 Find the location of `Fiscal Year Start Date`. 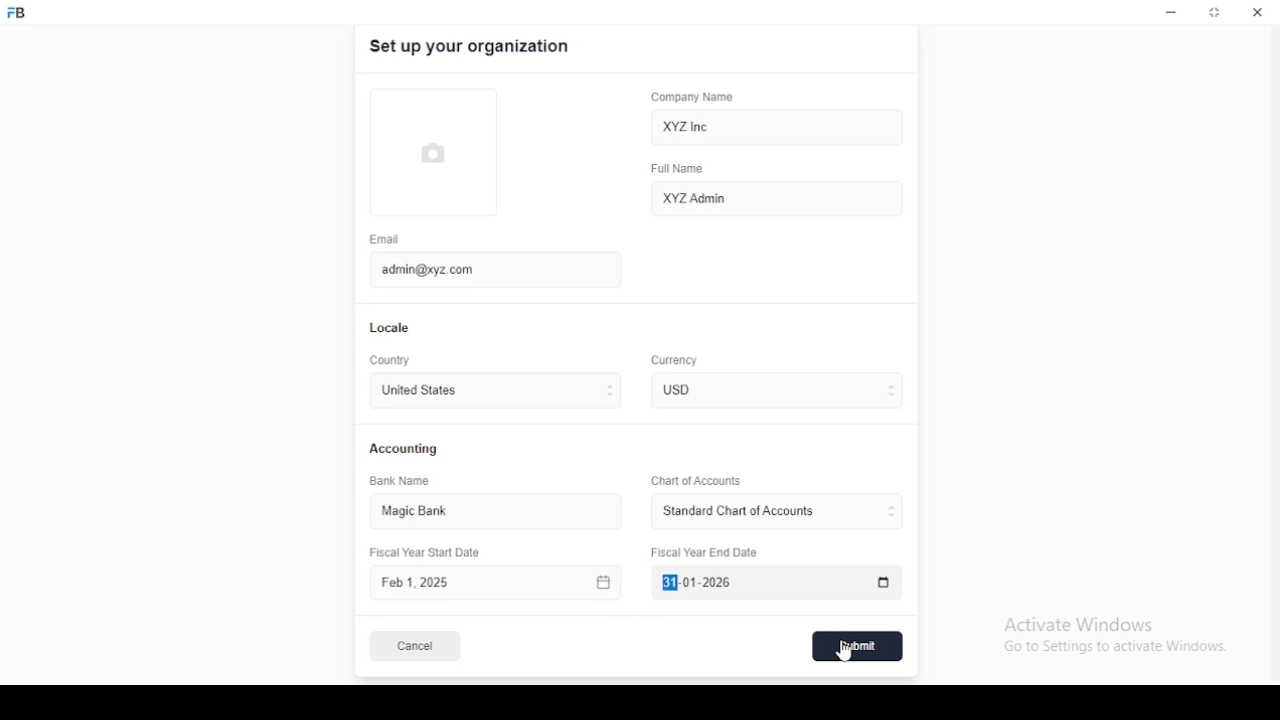

Fiscal Year Start Date is located at coordinates (432, 553).